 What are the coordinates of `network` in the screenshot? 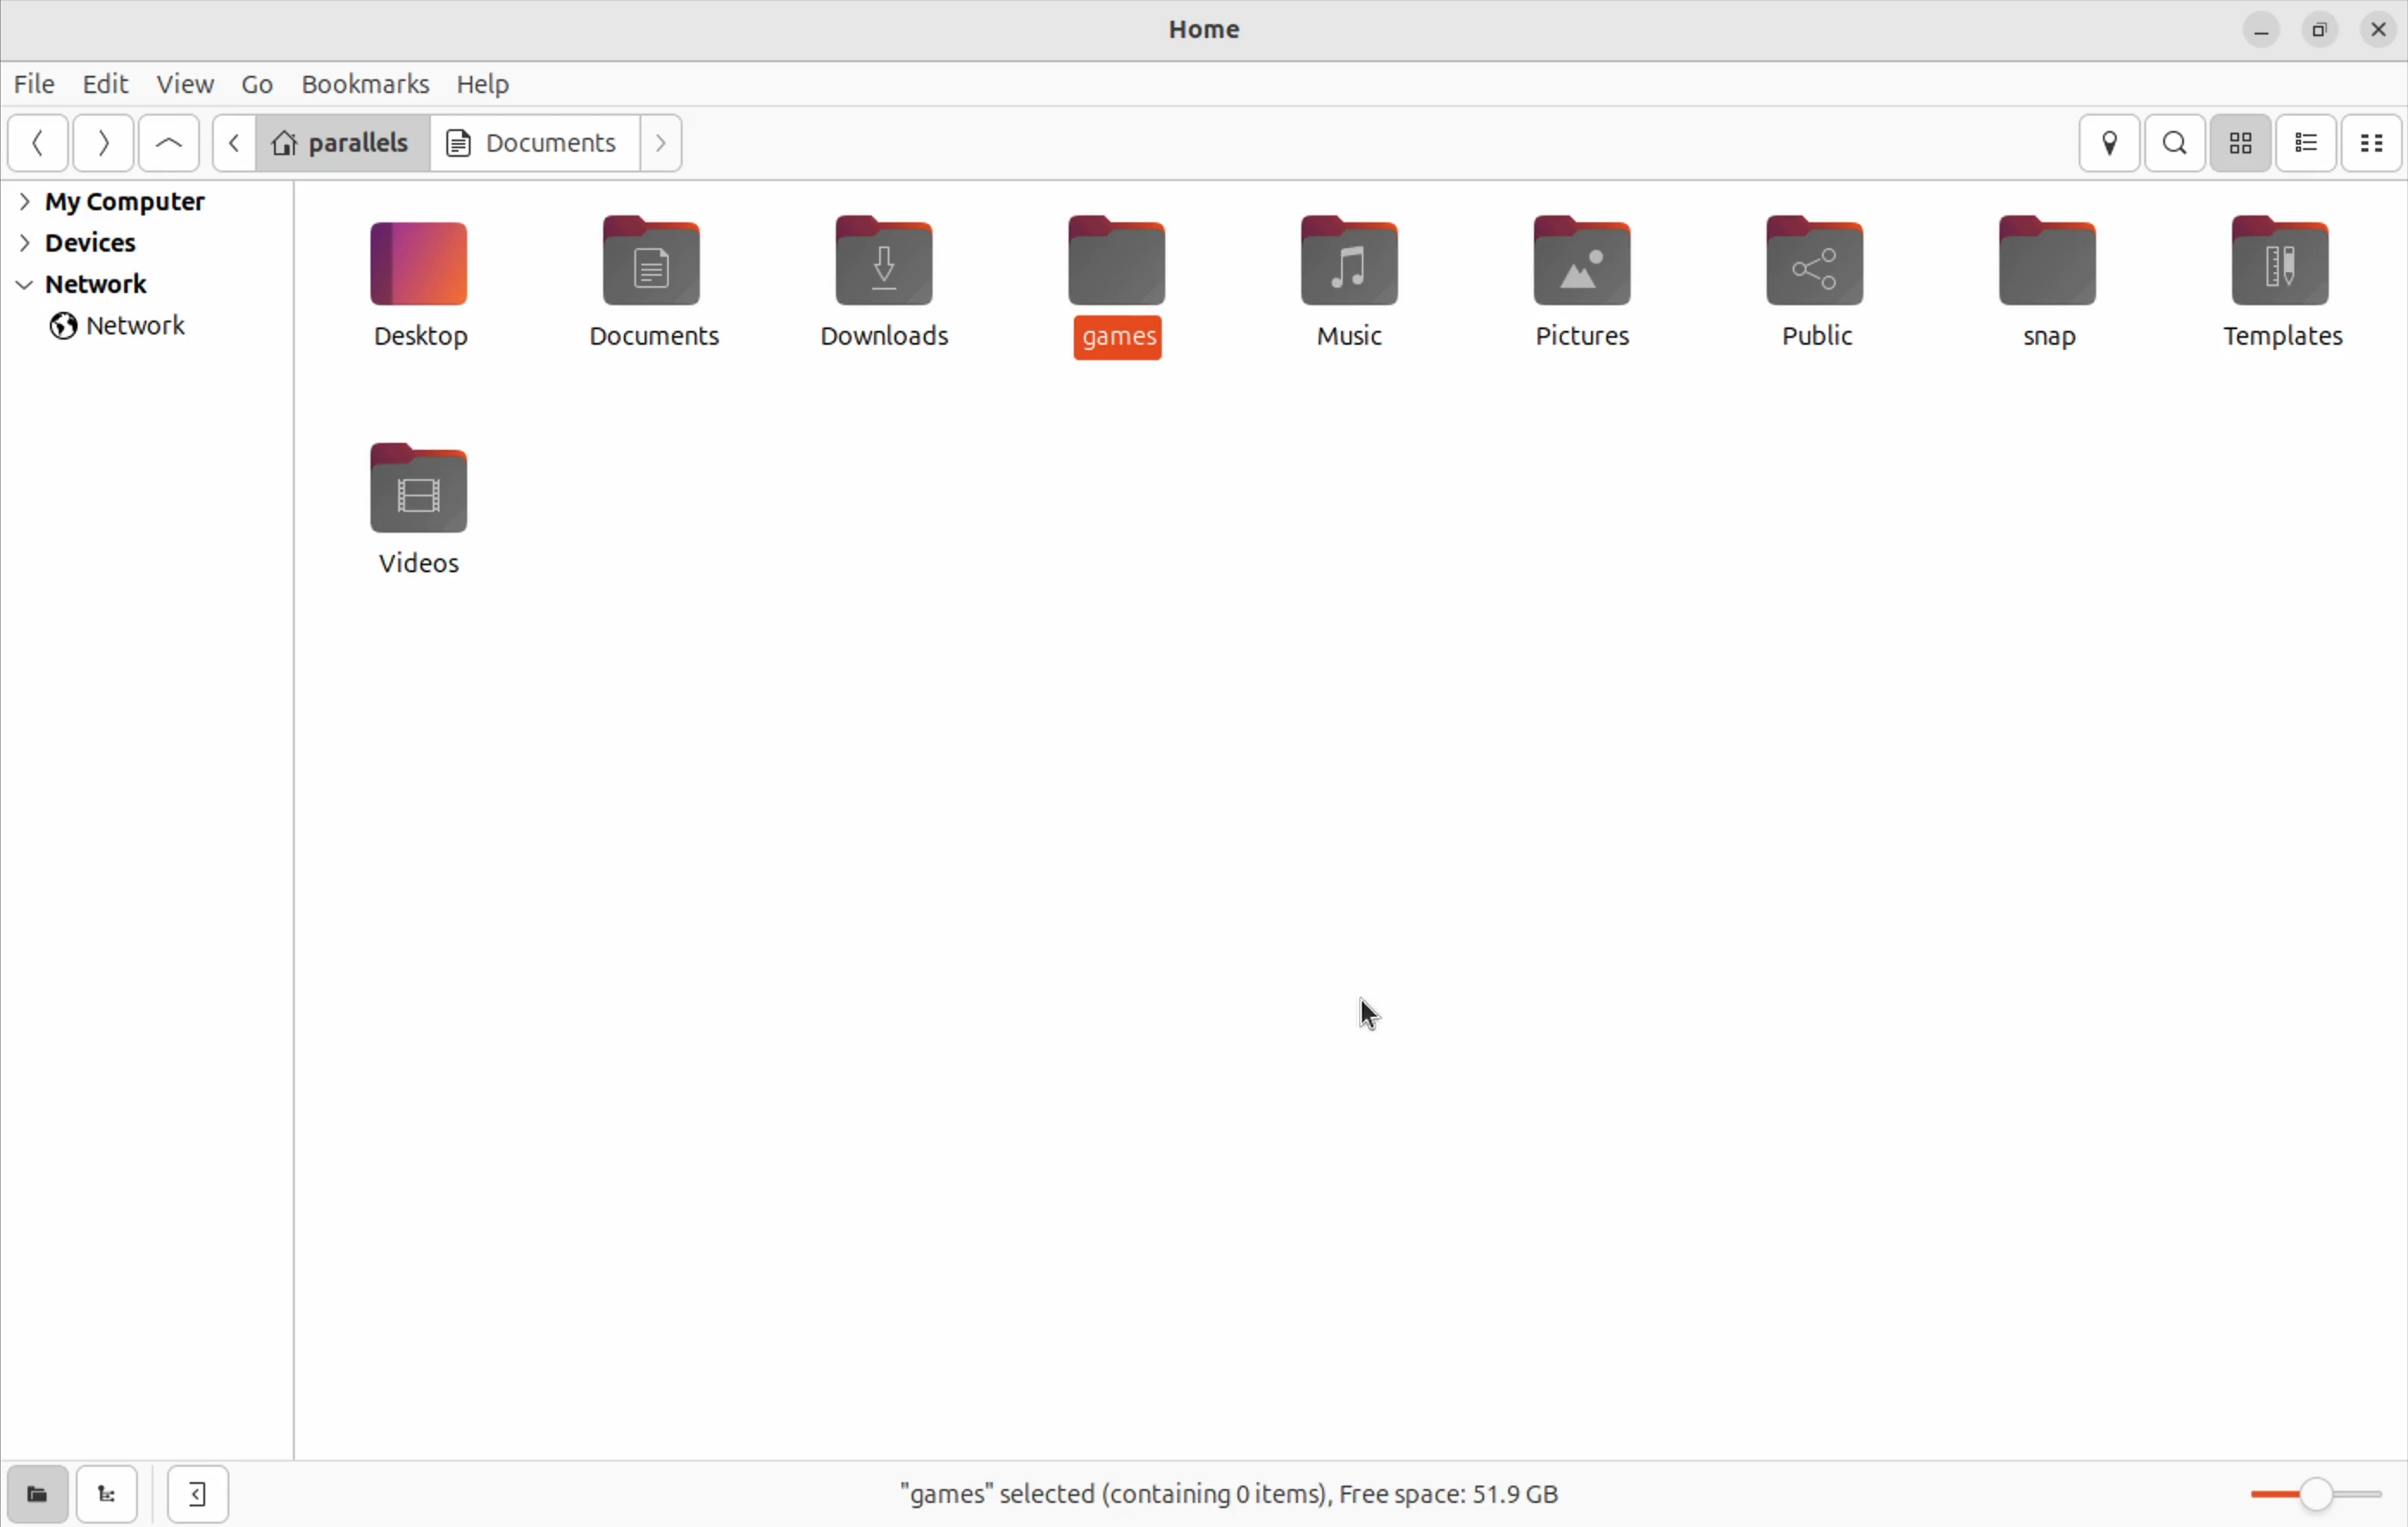 It's located at (118, 285).